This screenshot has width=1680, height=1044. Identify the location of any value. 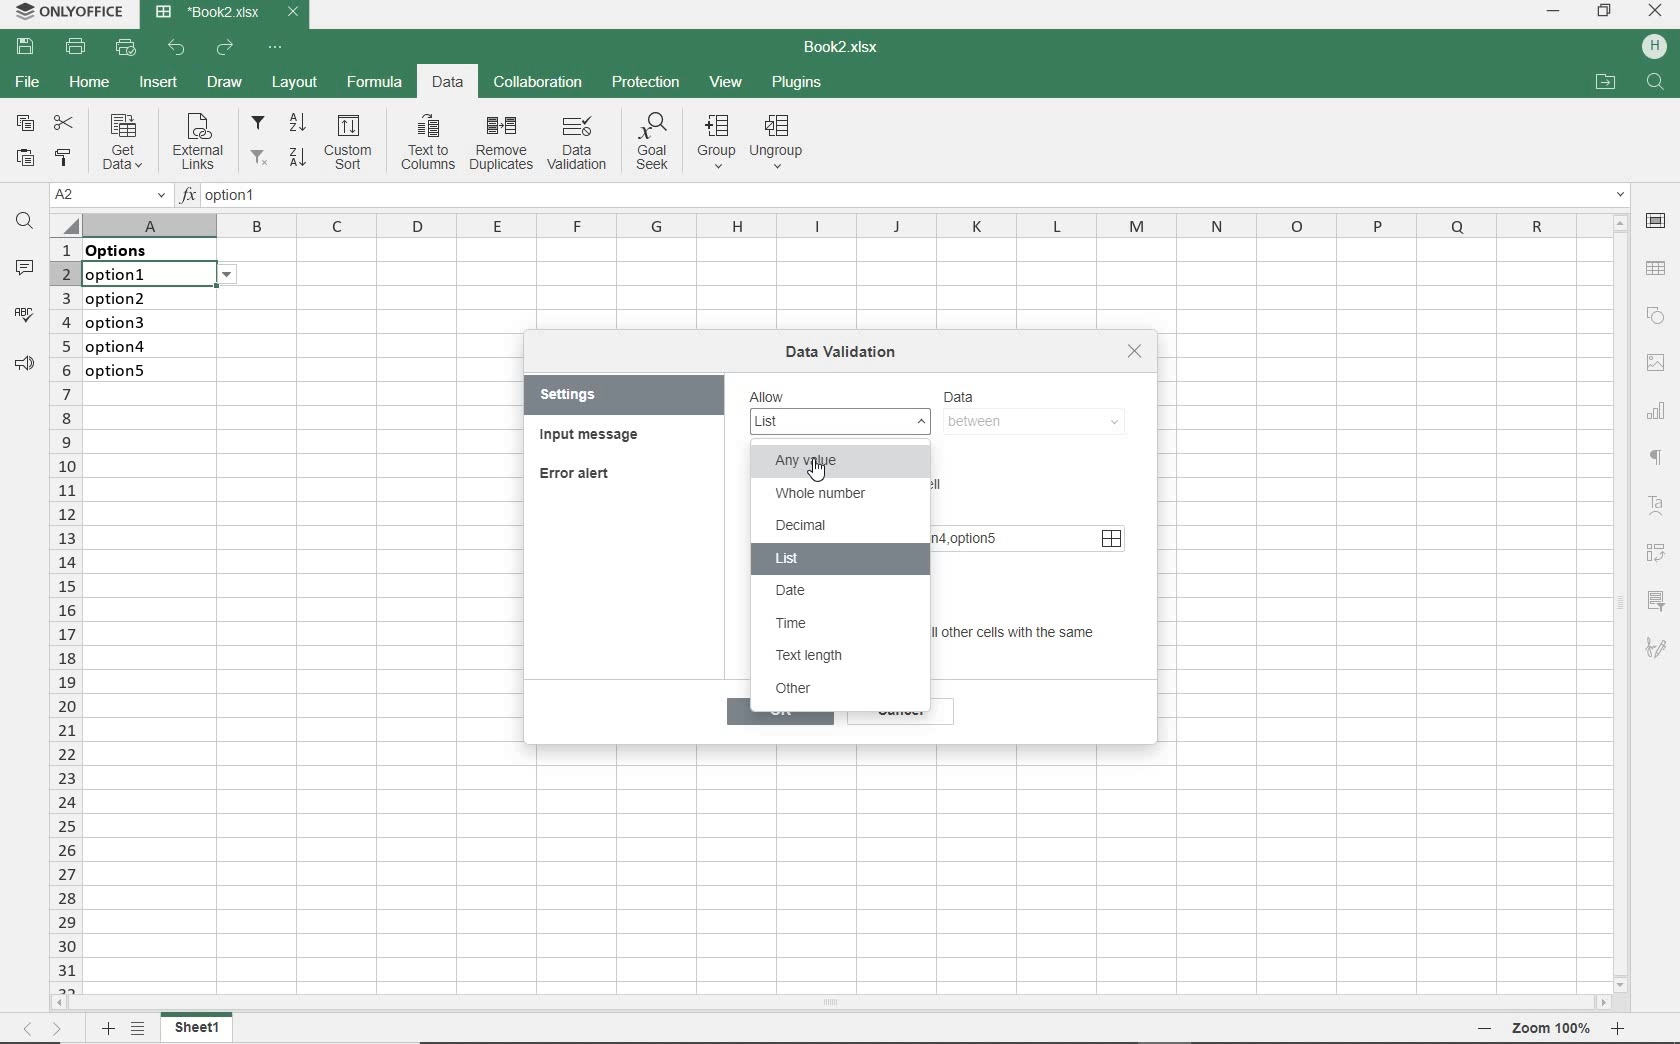
(845, 463).